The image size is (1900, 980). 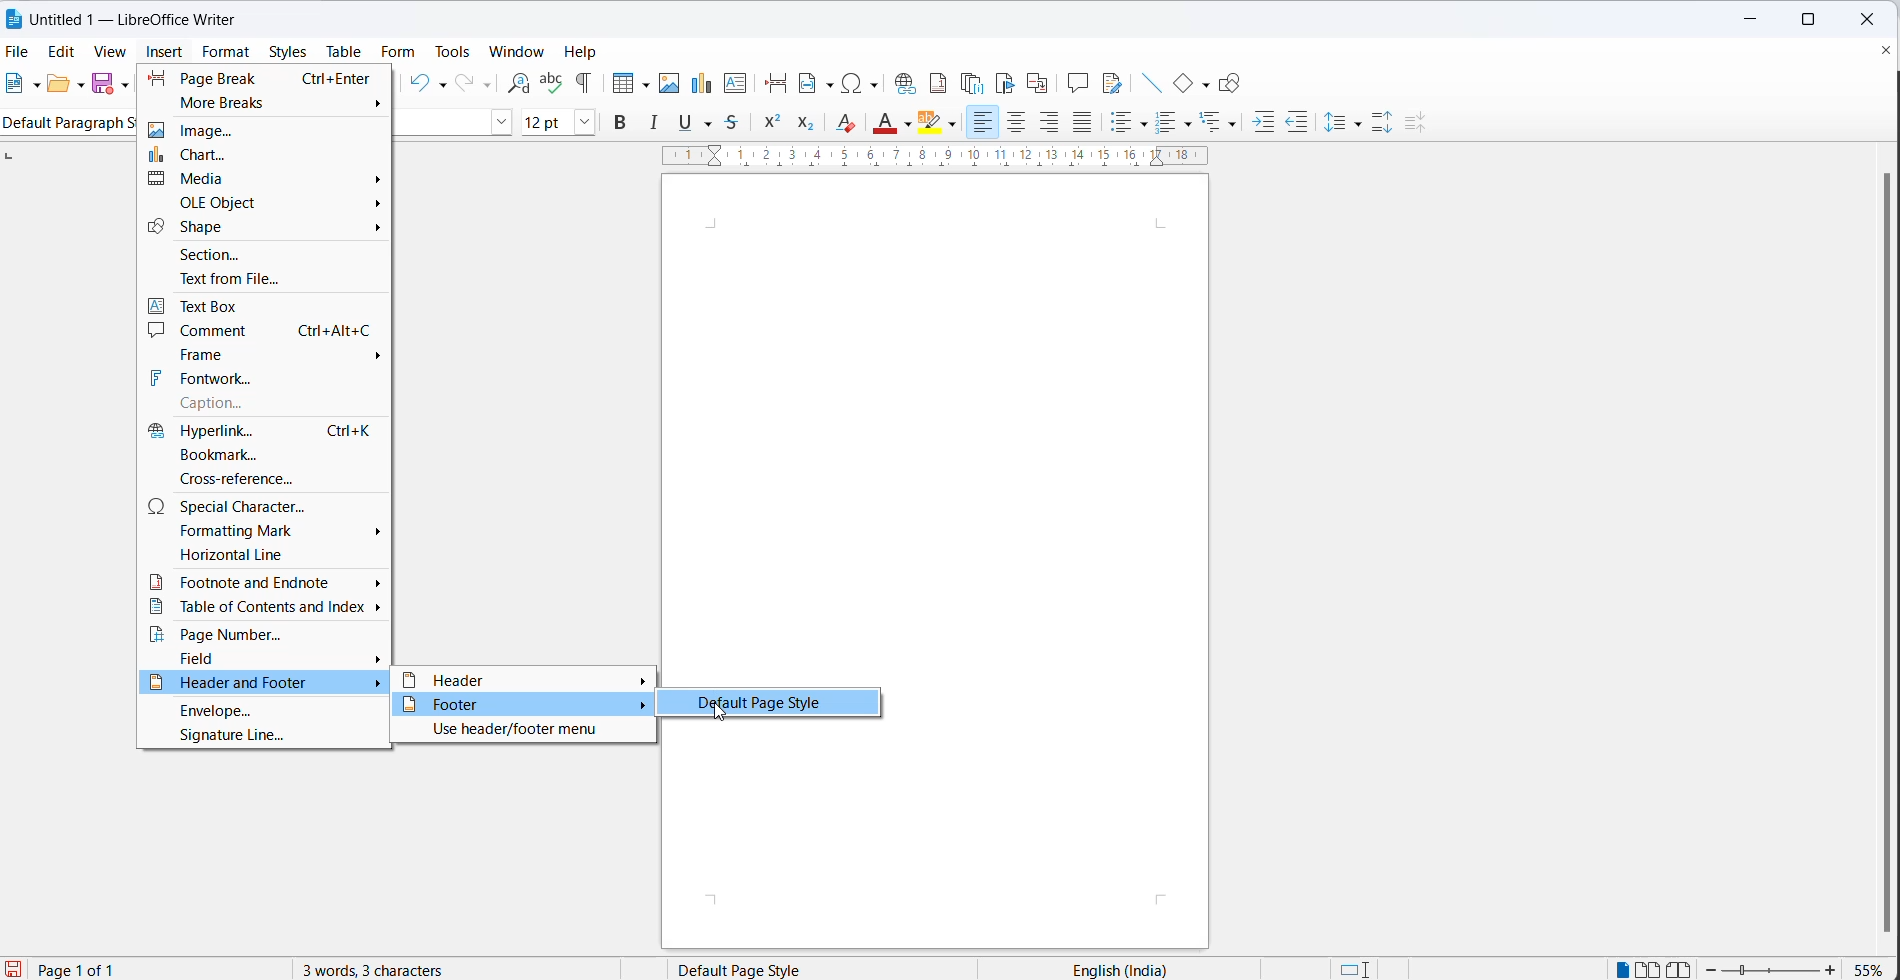 What do you see at coordinates (655, 124) in the screenshot?
I see `italic` at bounding box center [655, 124].